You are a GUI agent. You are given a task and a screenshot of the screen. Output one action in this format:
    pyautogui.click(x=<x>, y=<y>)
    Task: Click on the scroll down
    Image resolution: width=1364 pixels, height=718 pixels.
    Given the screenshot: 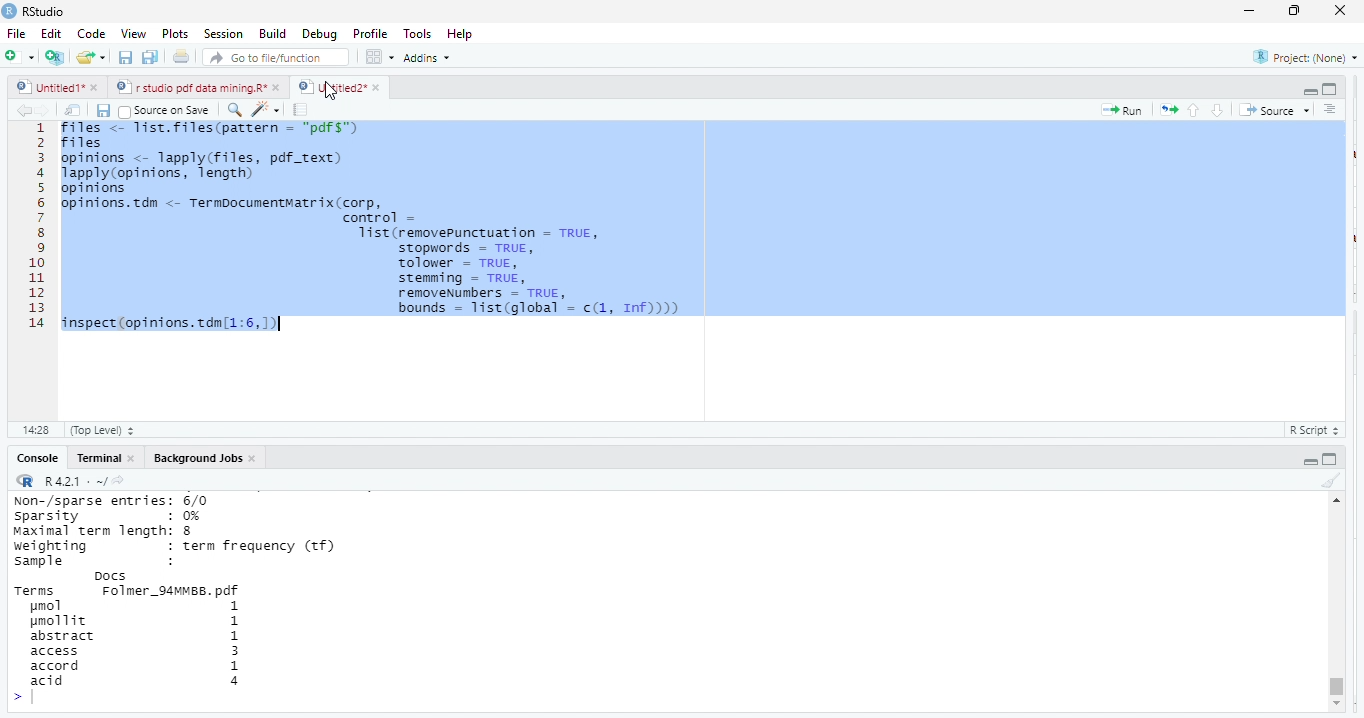 What is the action you would take?
    pyautogui.click(x=1335, y=705)
    